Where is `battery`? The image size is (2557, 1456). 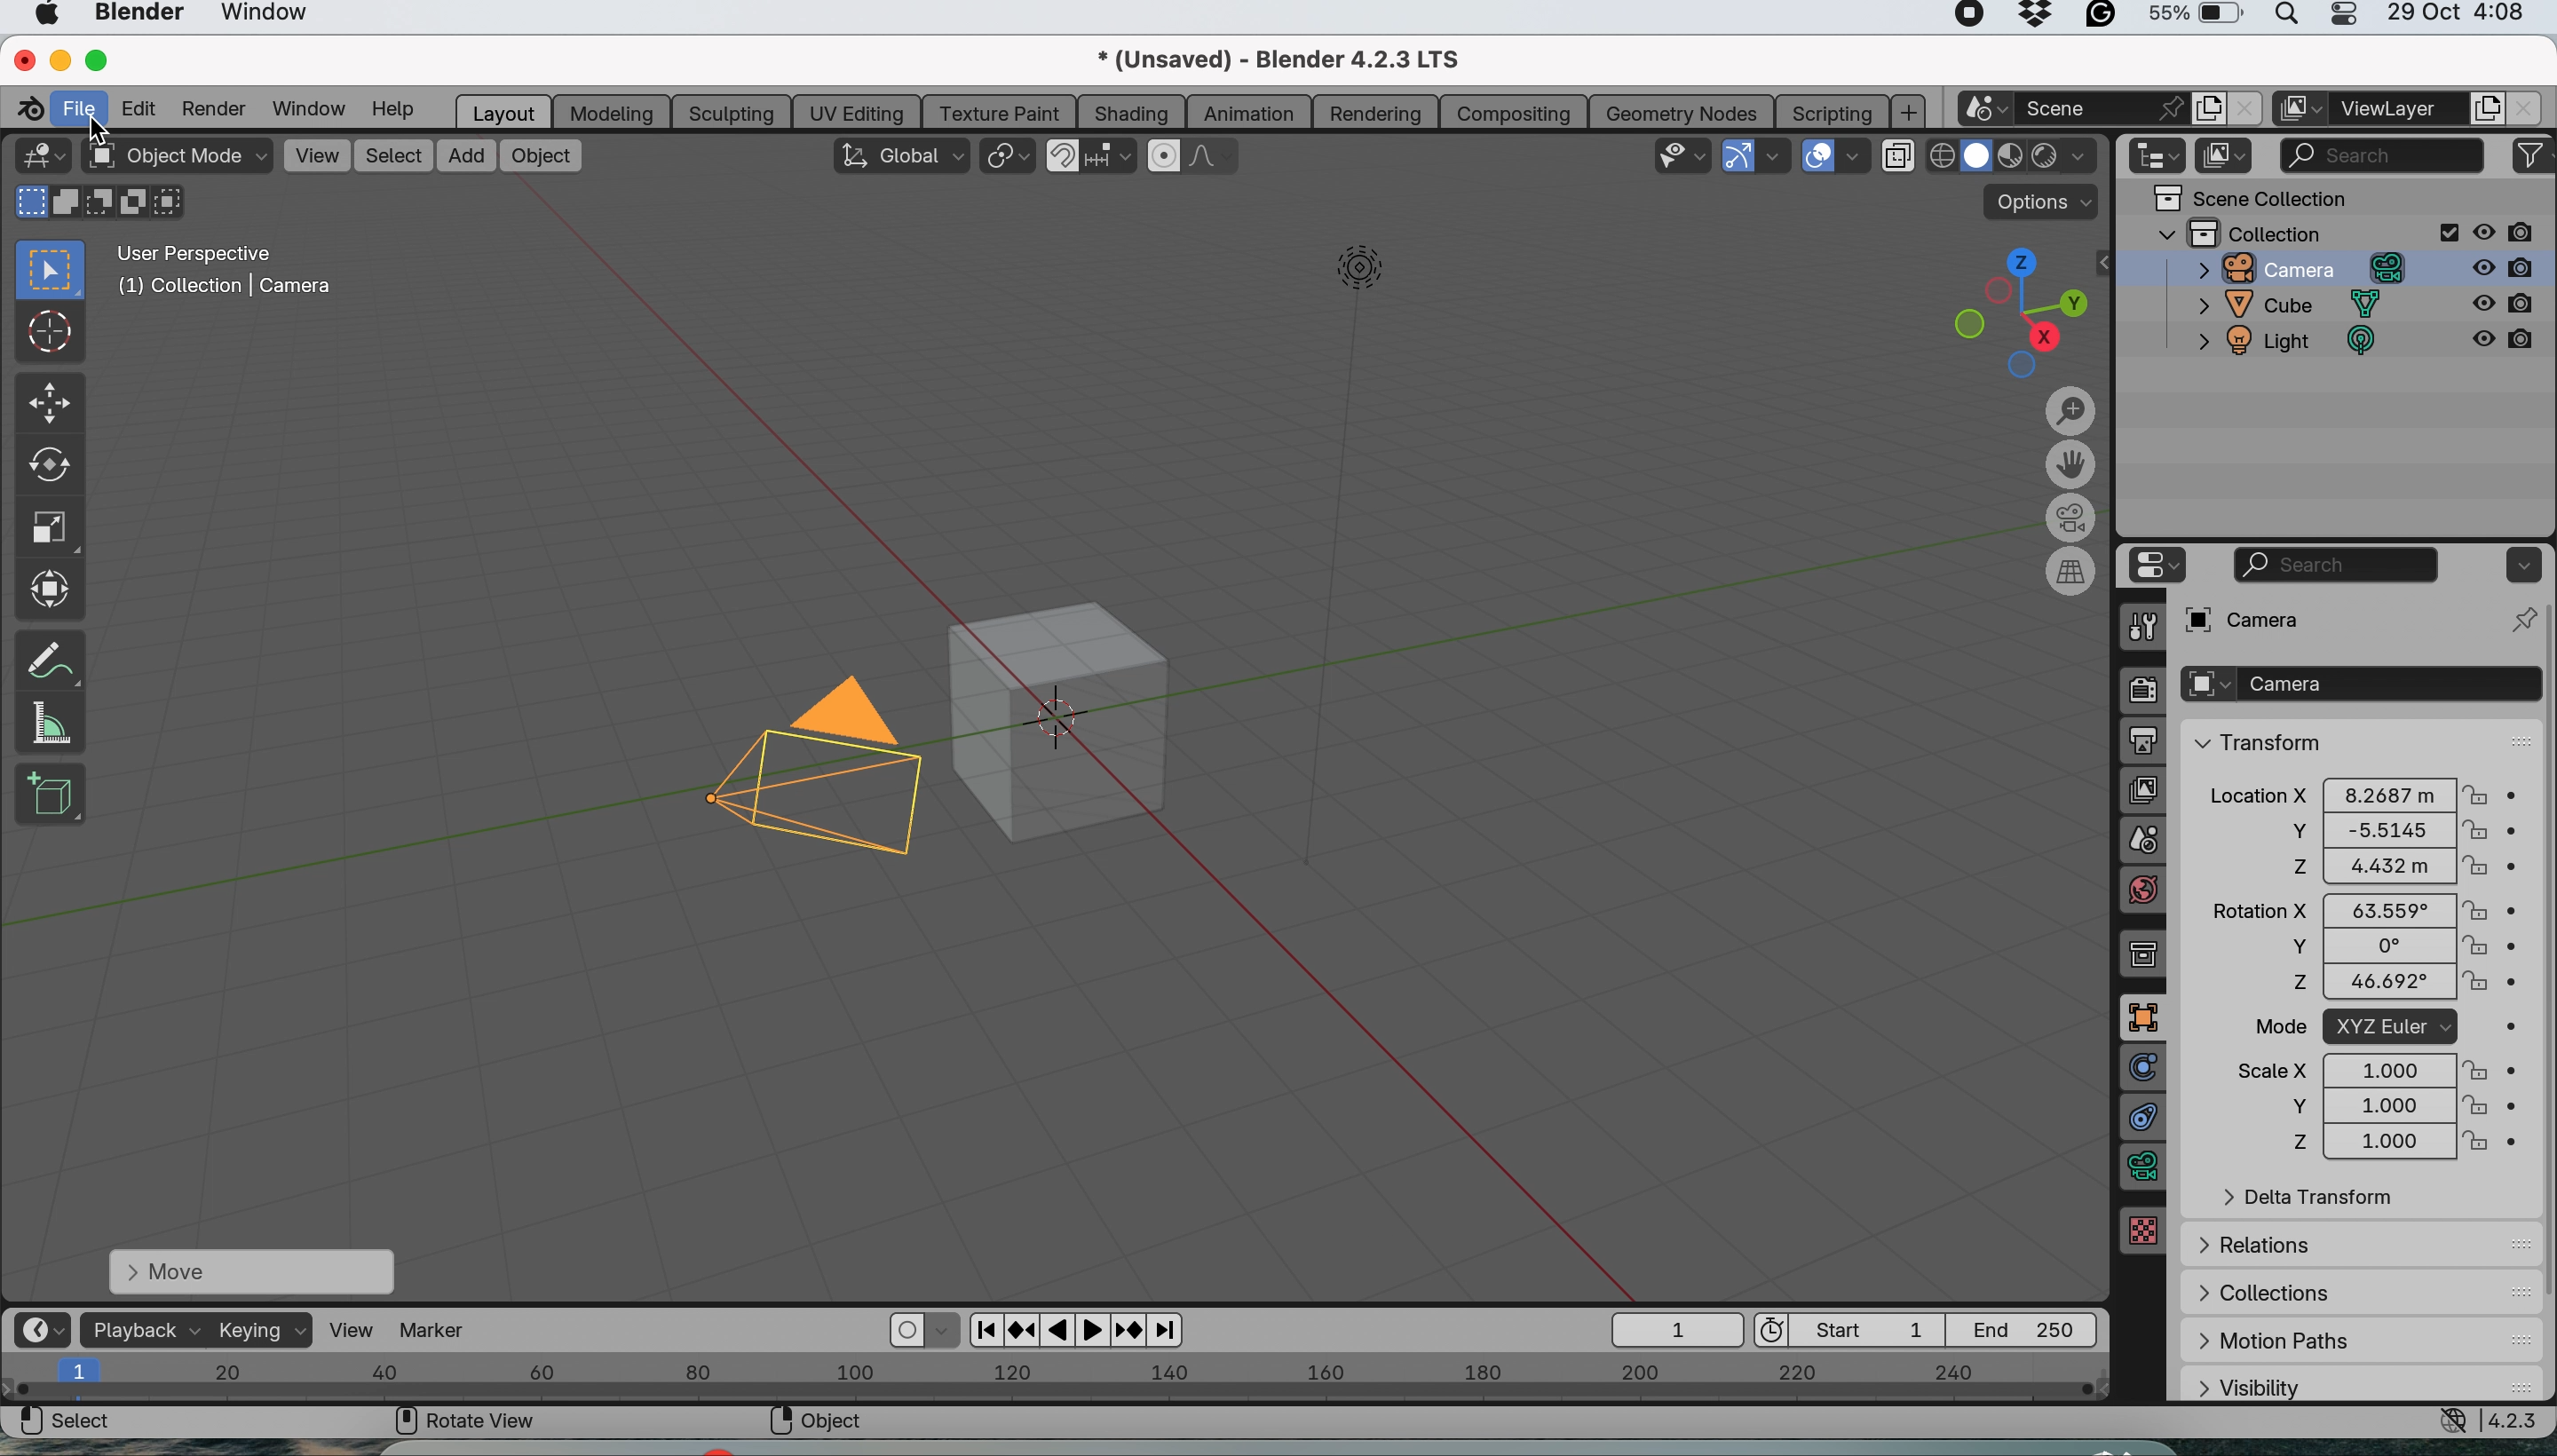
battery is located at coordinates (2194, 18).